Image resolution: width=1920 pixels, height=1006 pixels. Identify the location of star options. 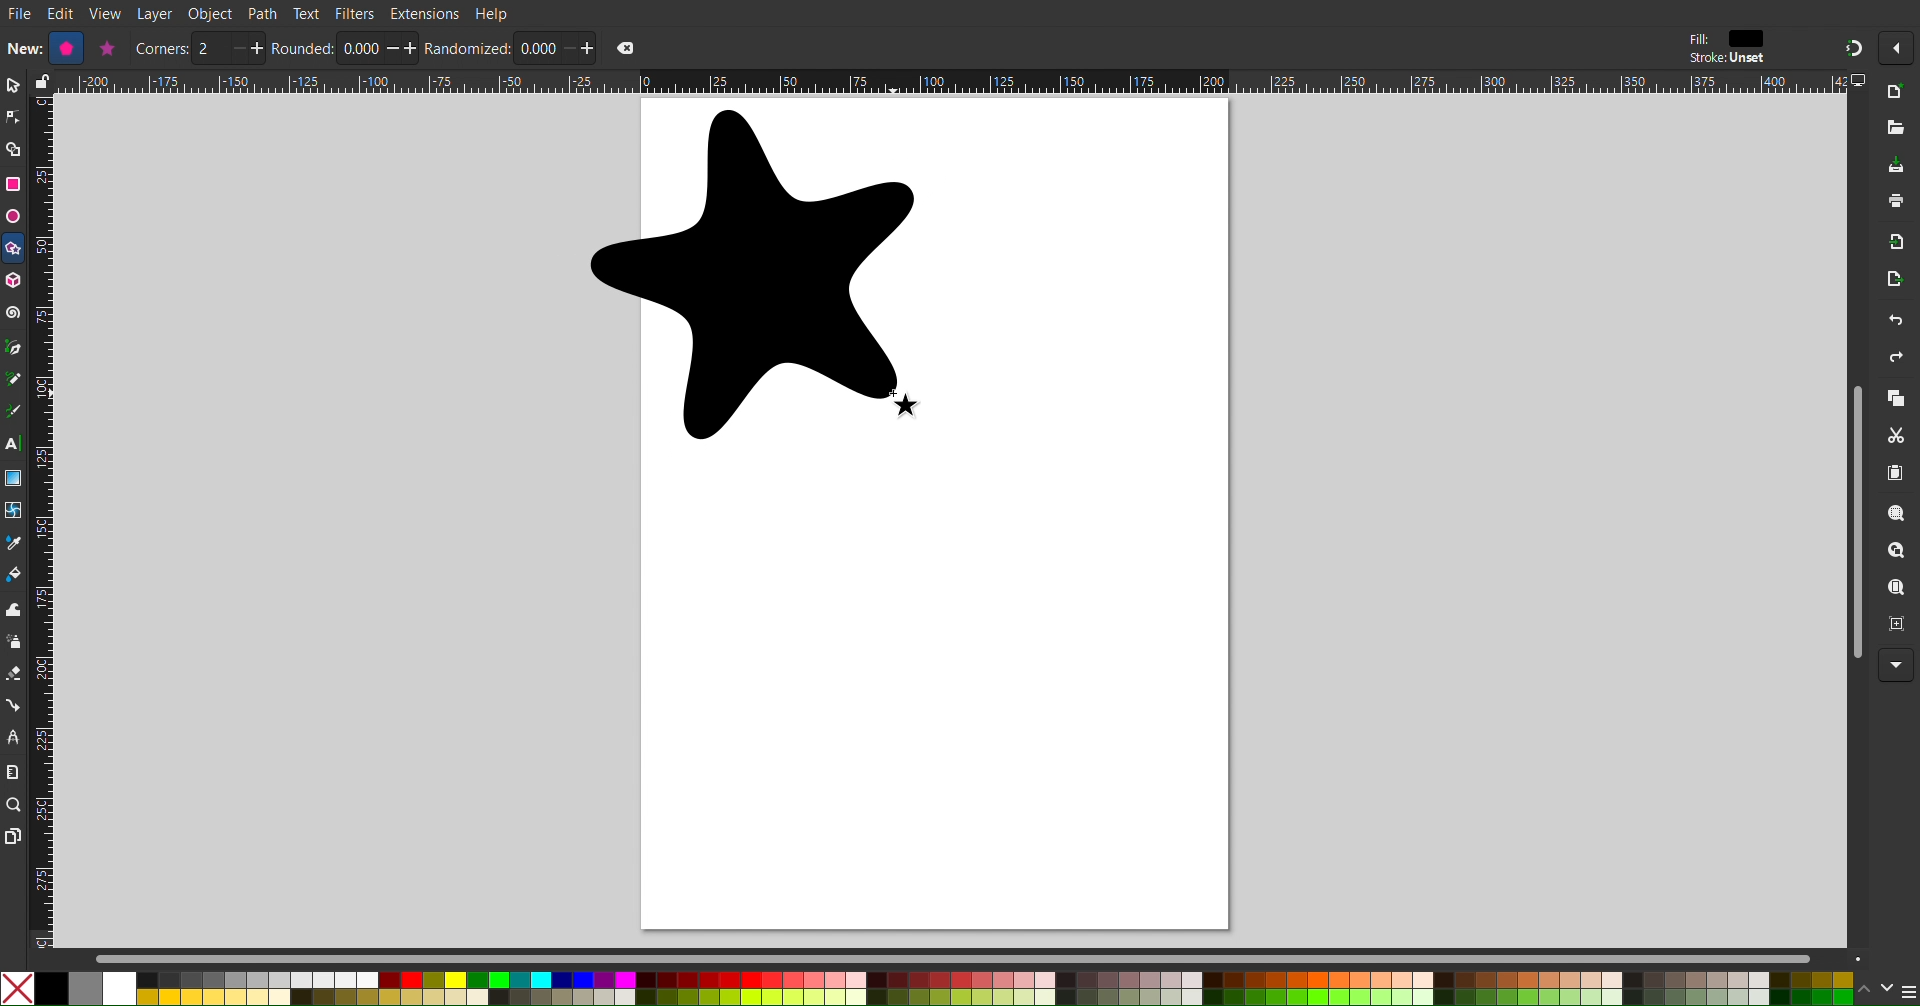
(63, 48).